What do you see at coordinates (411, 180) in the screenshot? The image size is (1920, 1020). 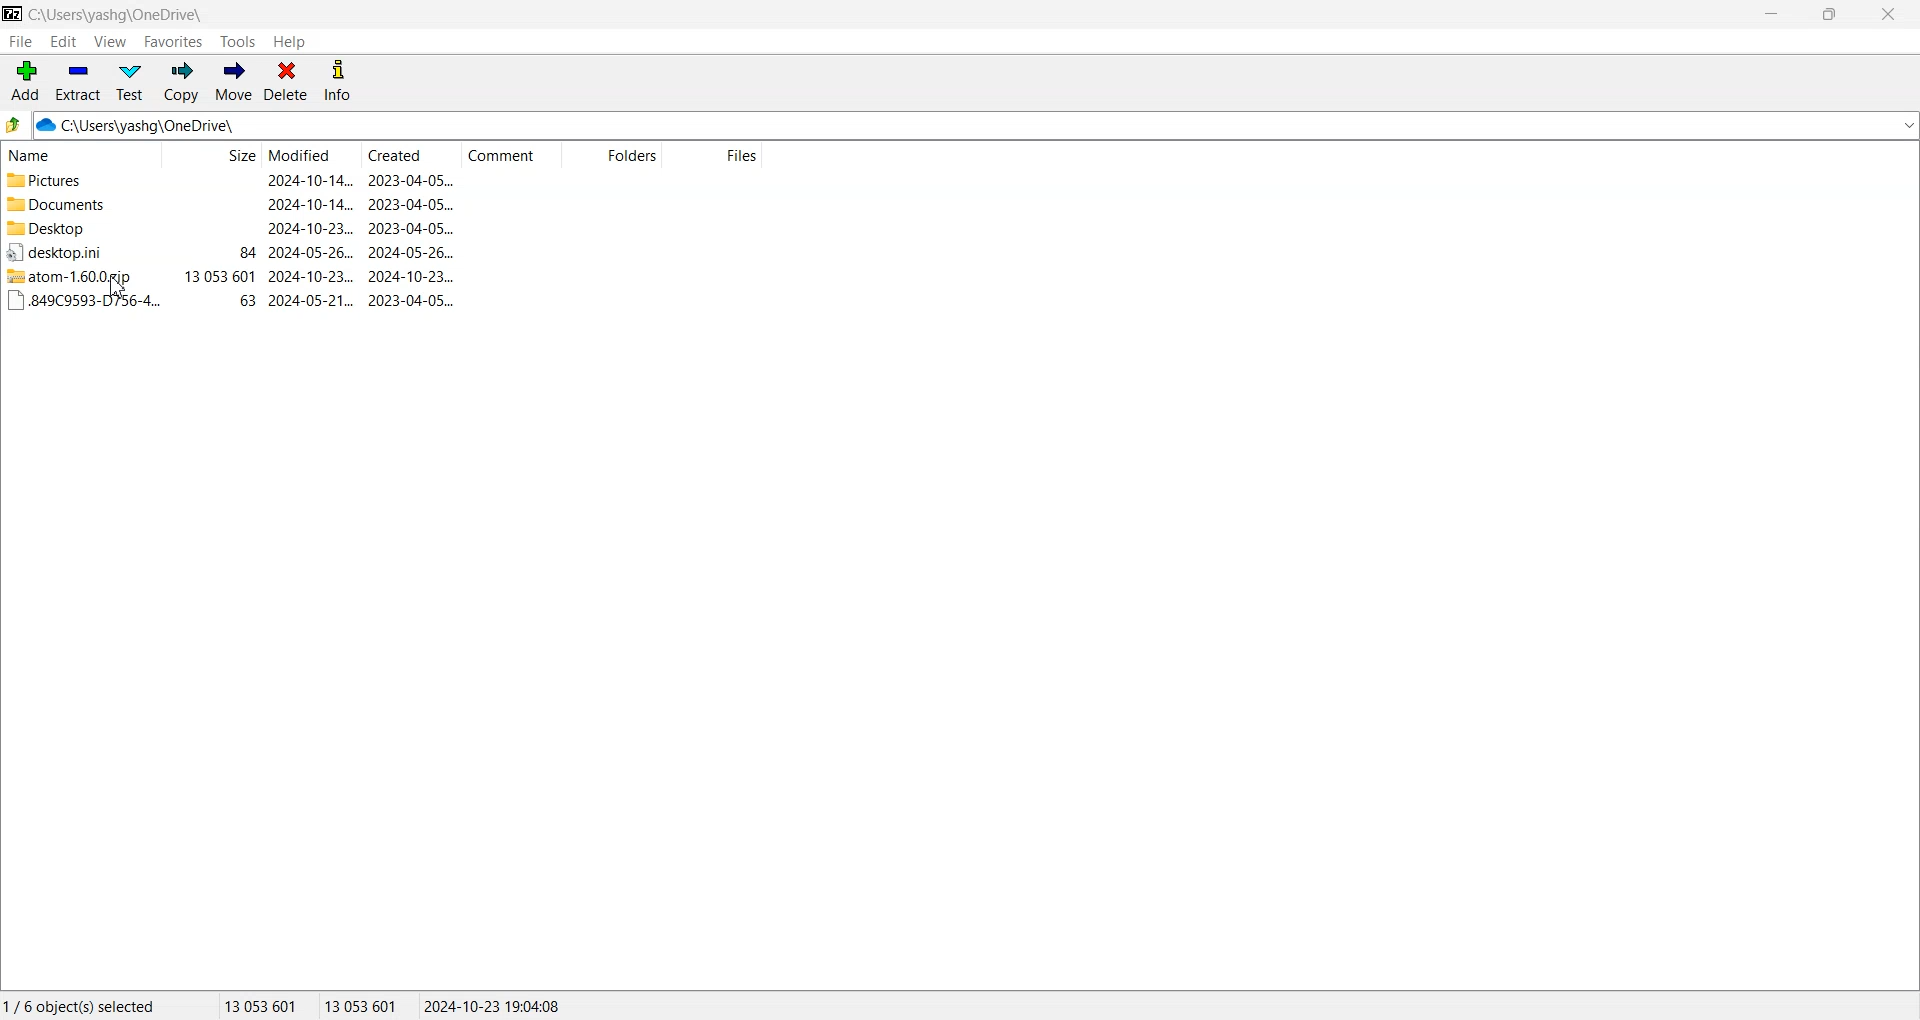 I see `2023-04-05` at bounding box center [411, 180].